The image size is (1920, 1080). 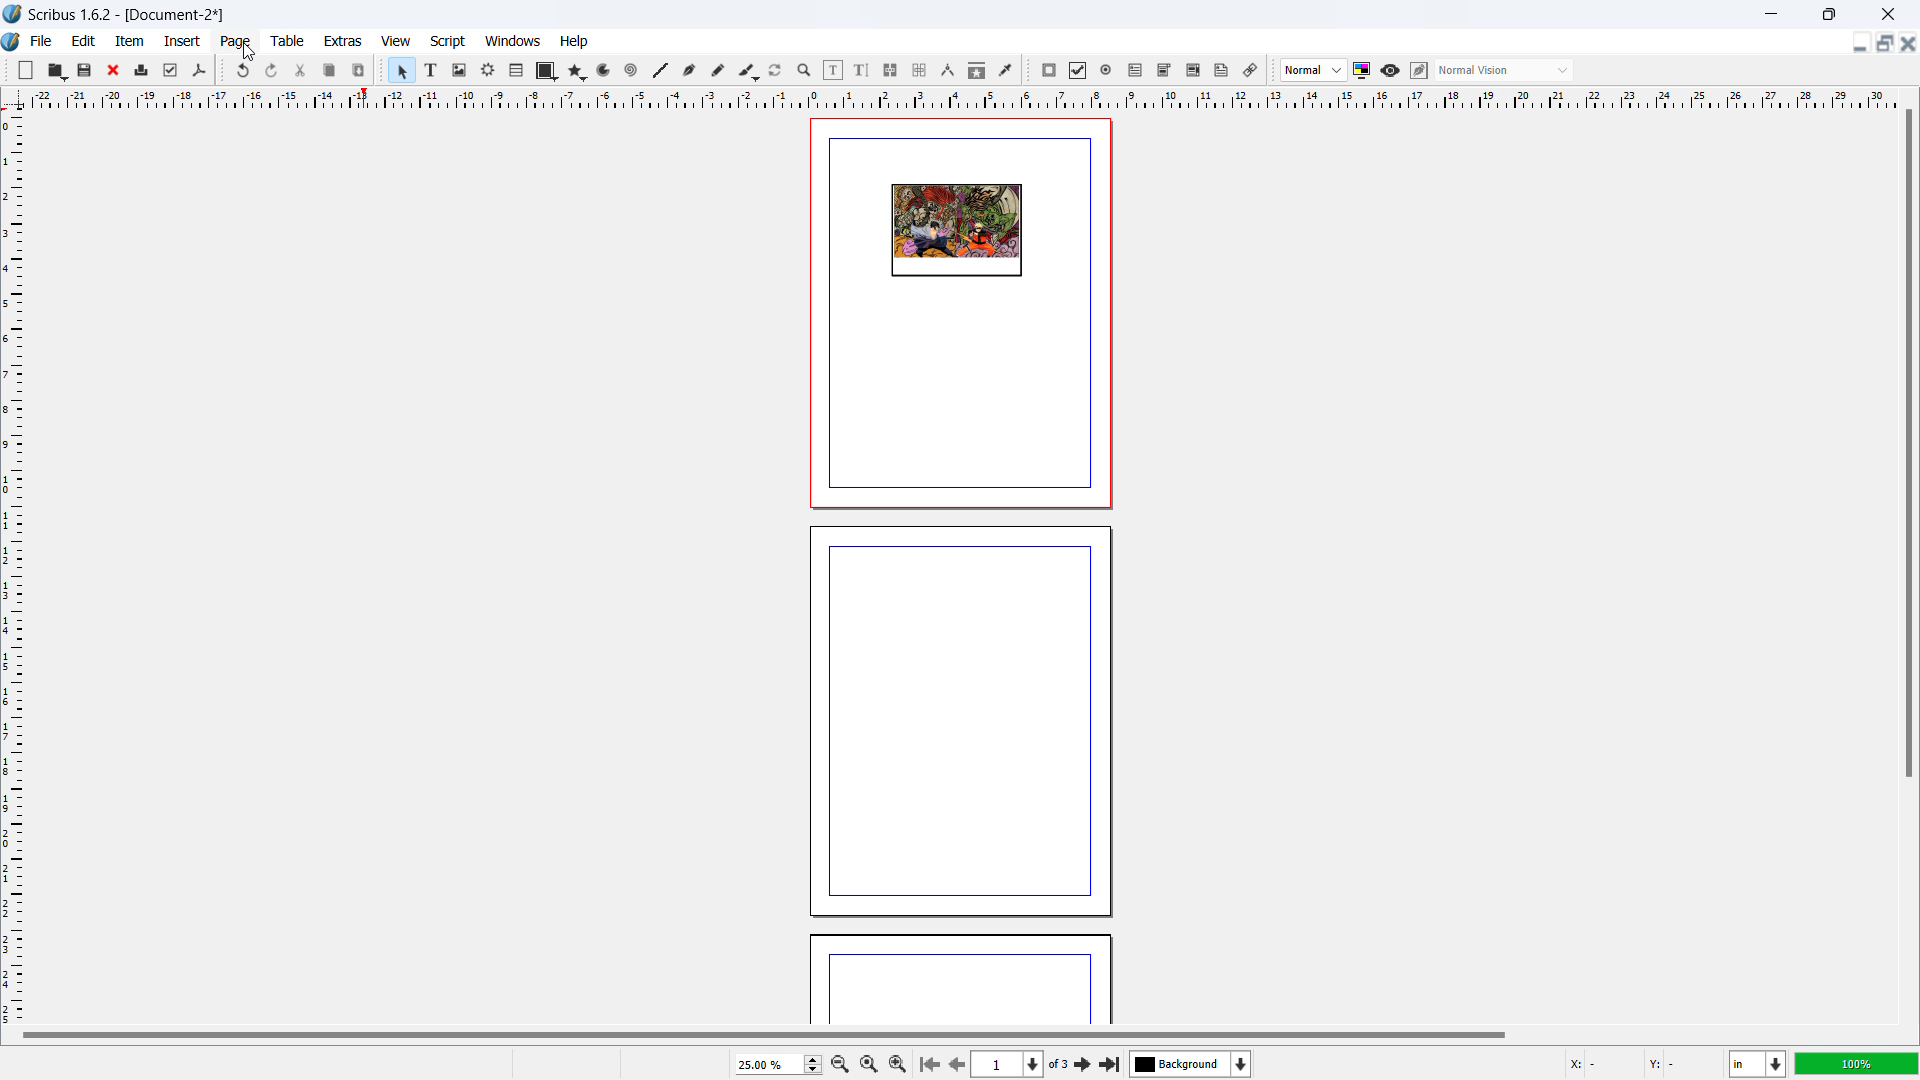 I want to click on script, so click(x=449, y=42).